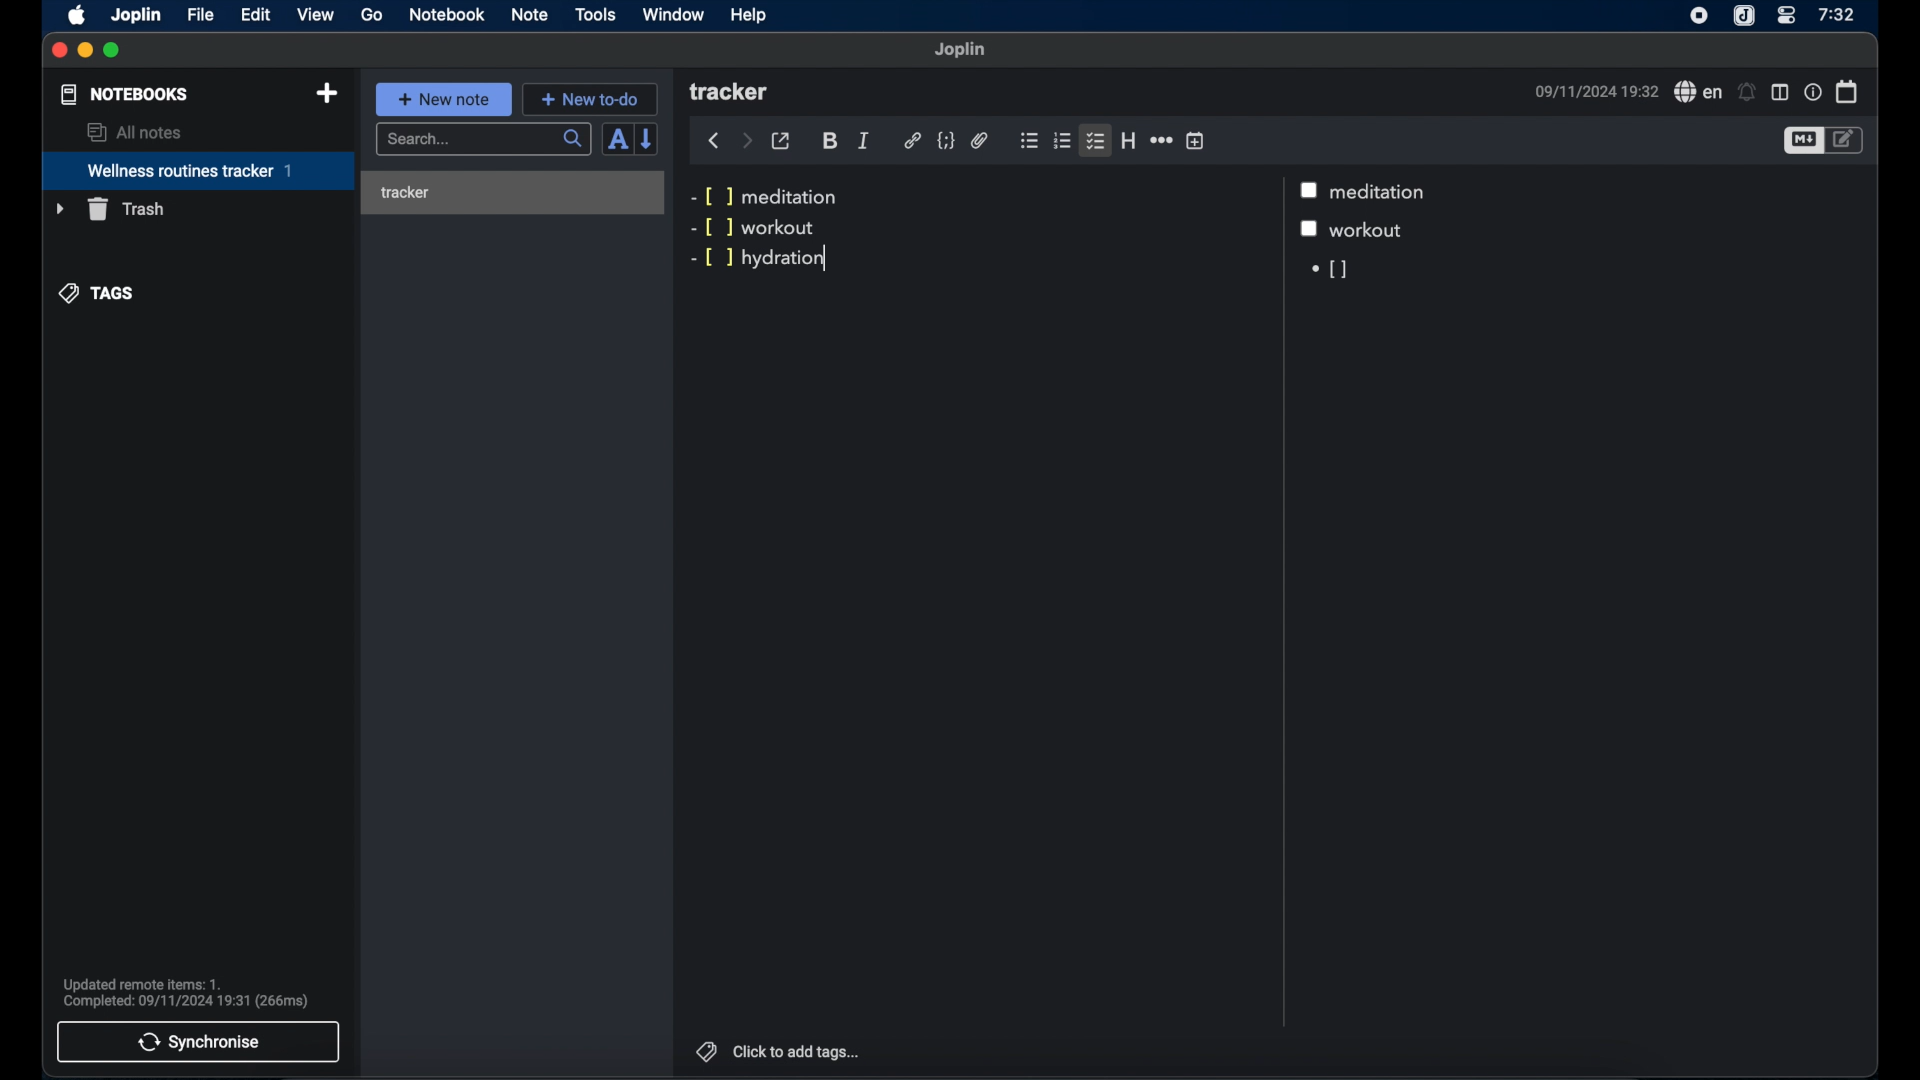 The height and width of the screenshot is (1080, 1920). What do you see at coordinates (674, 14) in the screenshot?
I see `window` at bounding box center [674, 14].